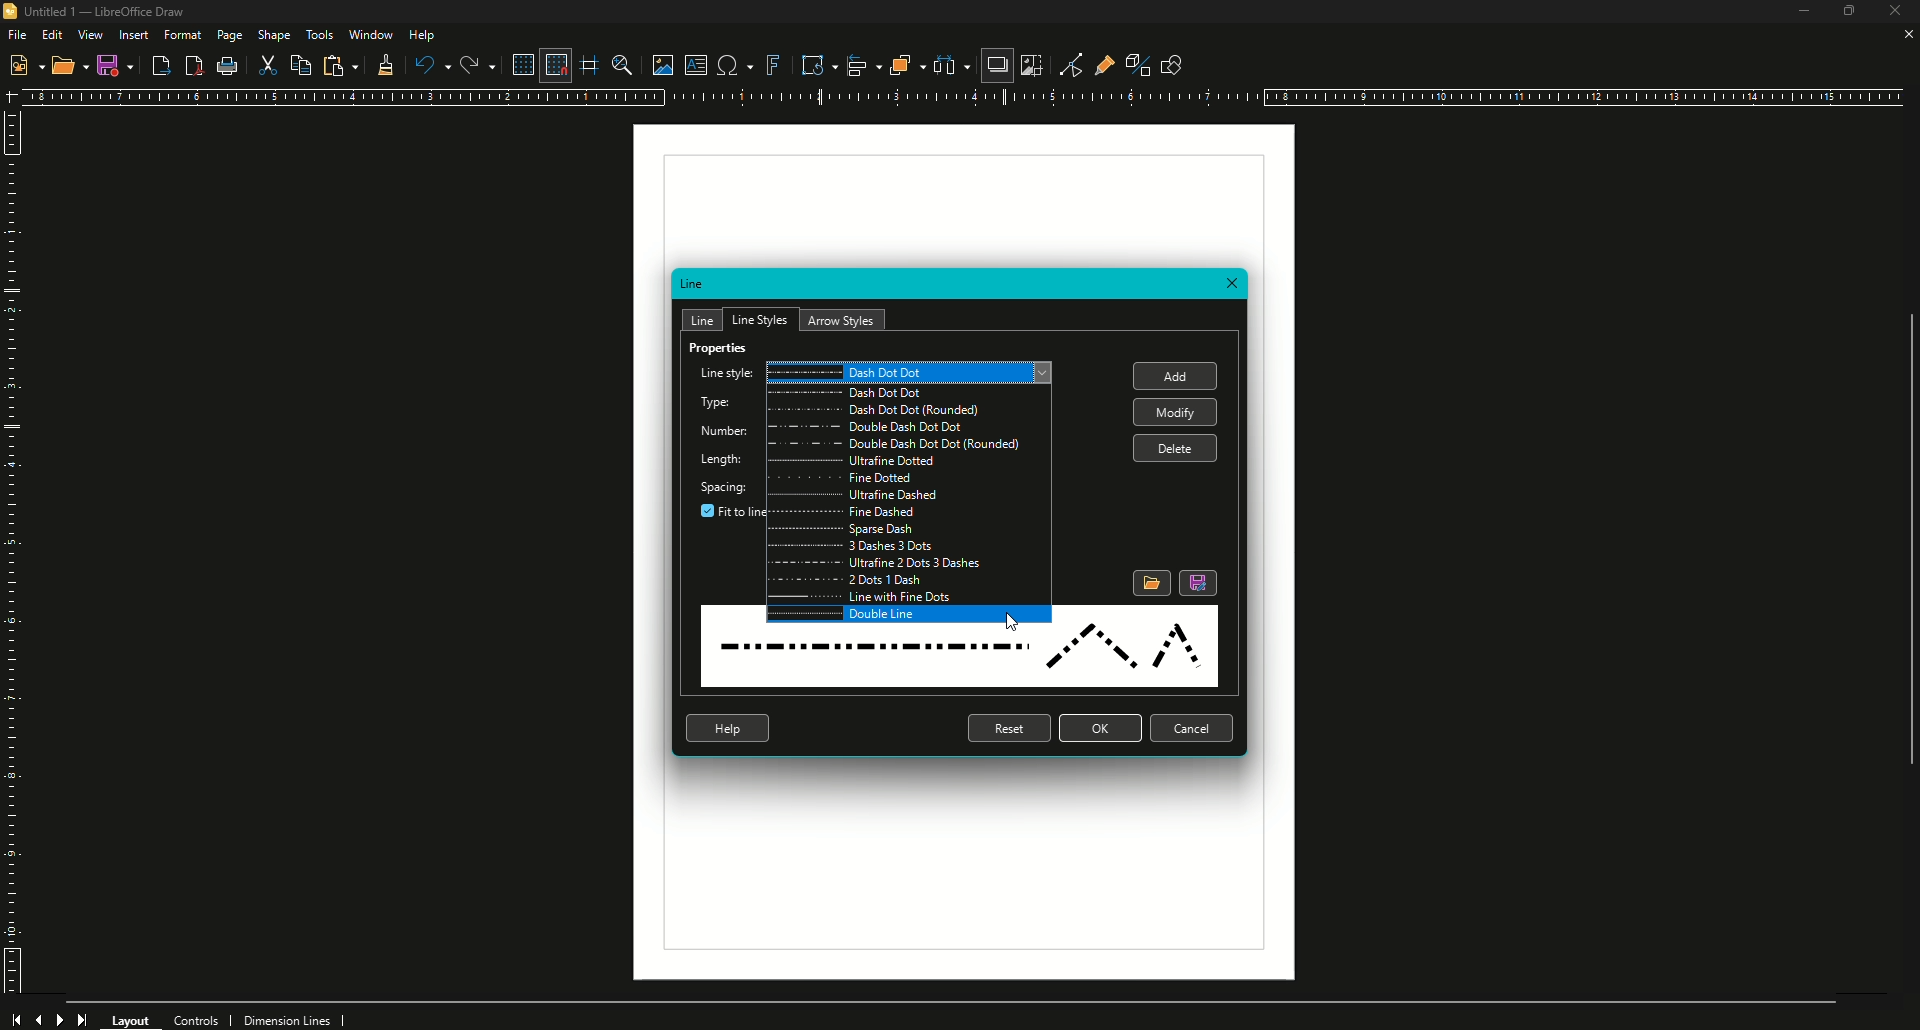 Image resolution: width=1920 pixels, height=1030 pixels. What do you see at coordinates (1007, 729) in the screenshot?
I see `Reset` at bounding box center [1007, 729].